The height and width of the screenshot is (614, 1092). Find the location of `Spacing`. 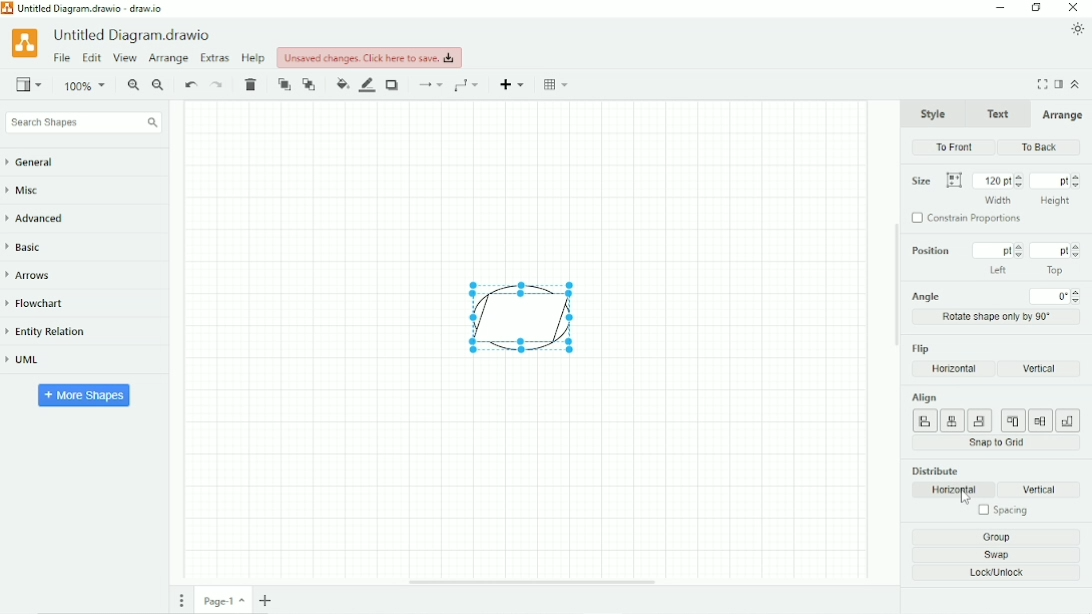

Spacing is located at coordinates (1001, 512).